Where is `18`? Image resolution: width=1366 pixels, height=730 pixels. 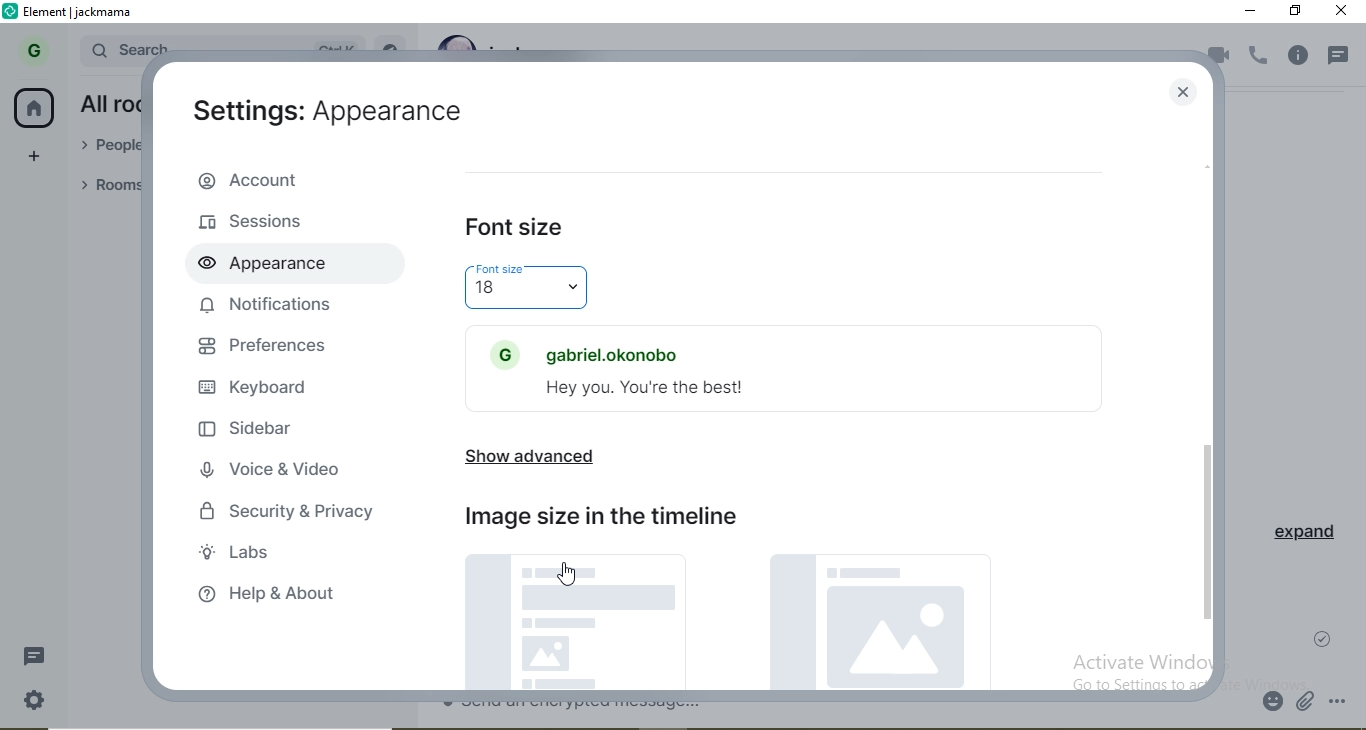 18 is located at coordinates (527, 293).